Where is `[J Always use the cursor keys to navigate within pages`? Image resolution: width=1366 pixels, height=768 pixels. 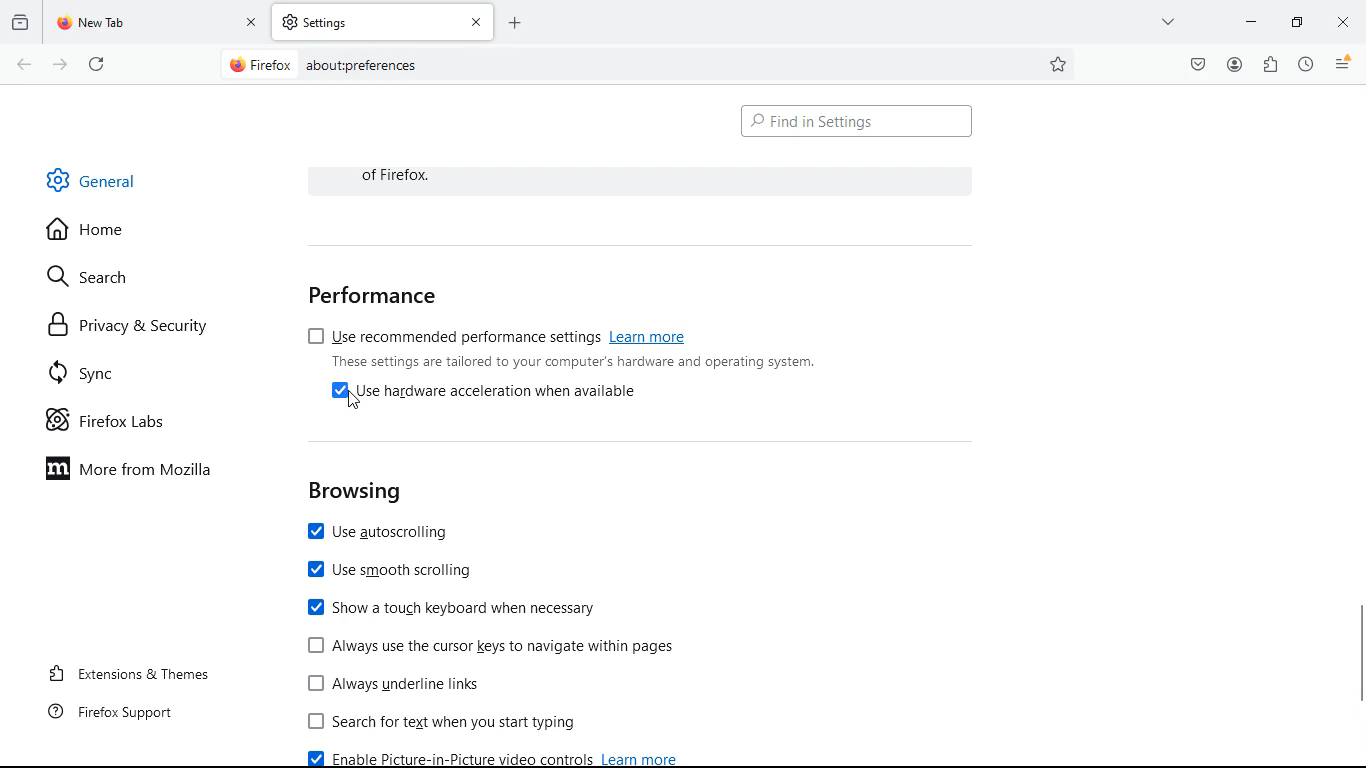 [J Always use the cursor keys to navigate within pages is located at coordinates (487, 646).